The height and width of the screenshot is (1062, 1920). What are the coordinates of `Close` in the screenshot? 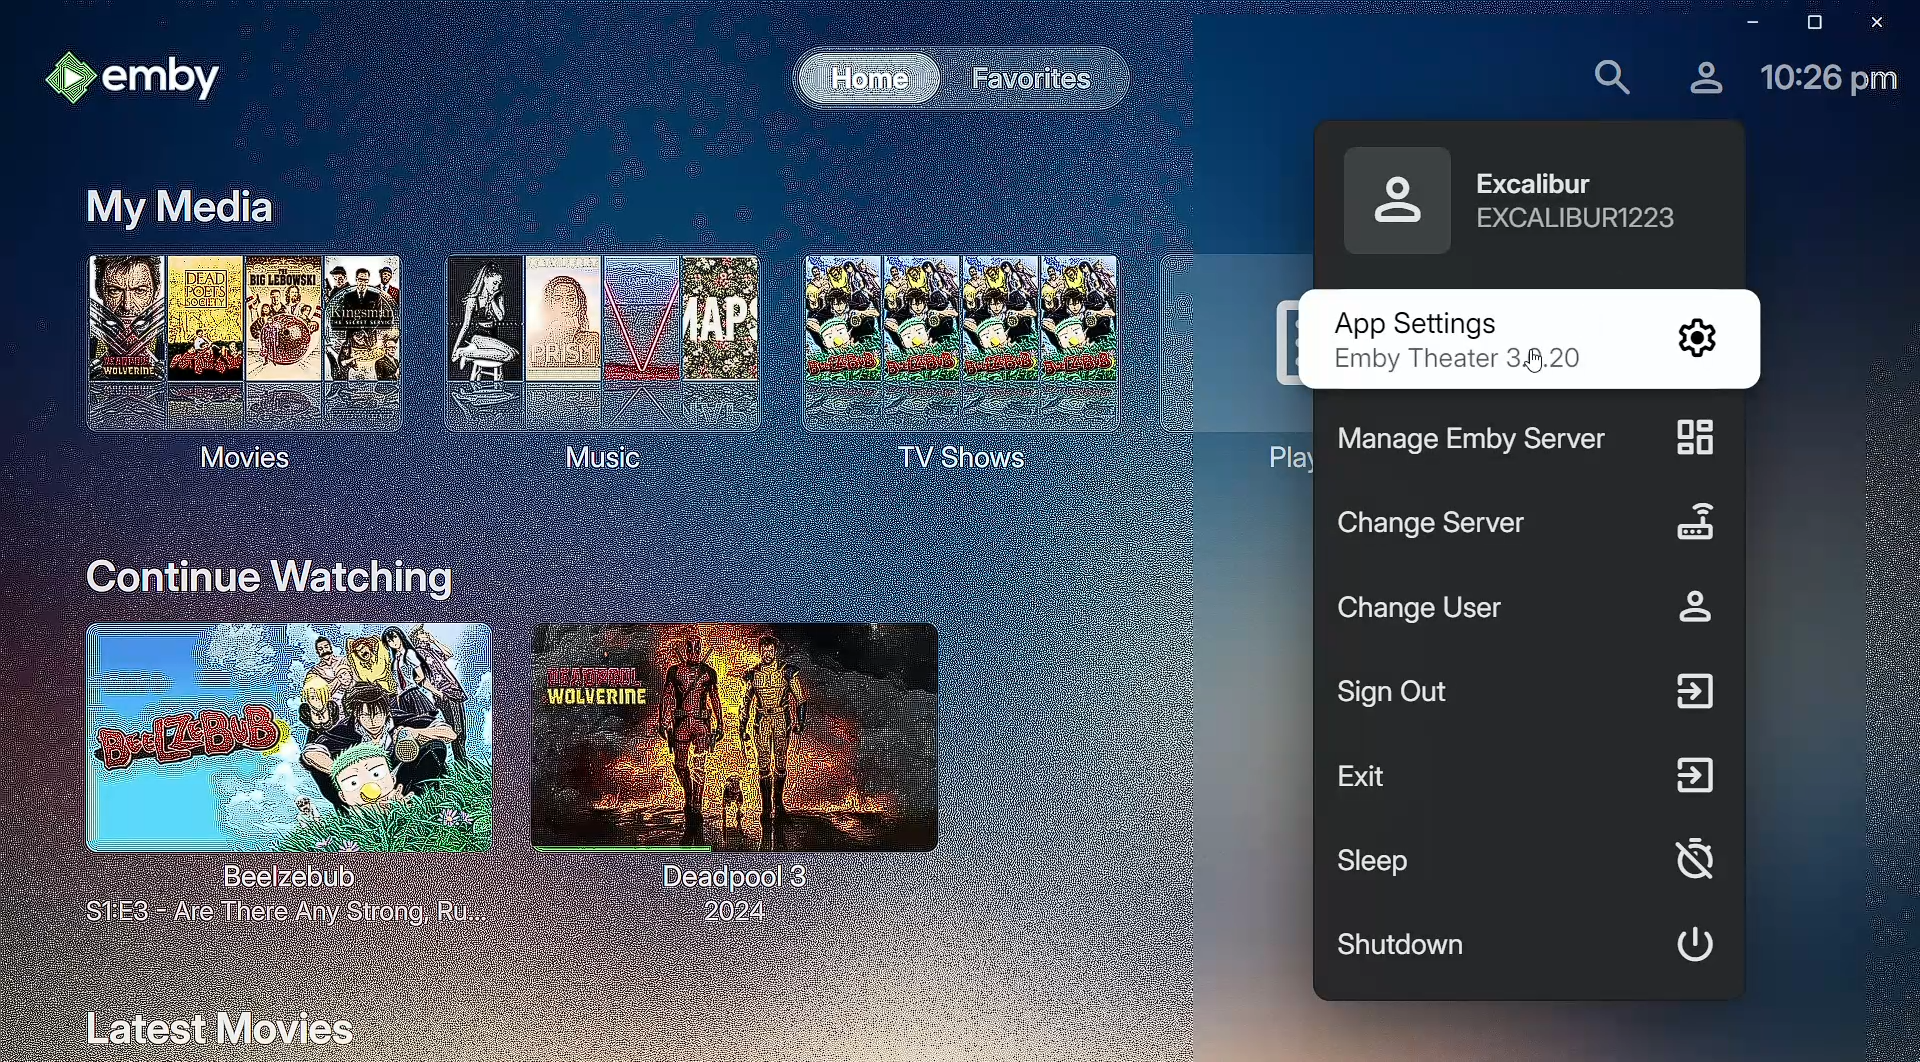 It's located at (1881, 23).